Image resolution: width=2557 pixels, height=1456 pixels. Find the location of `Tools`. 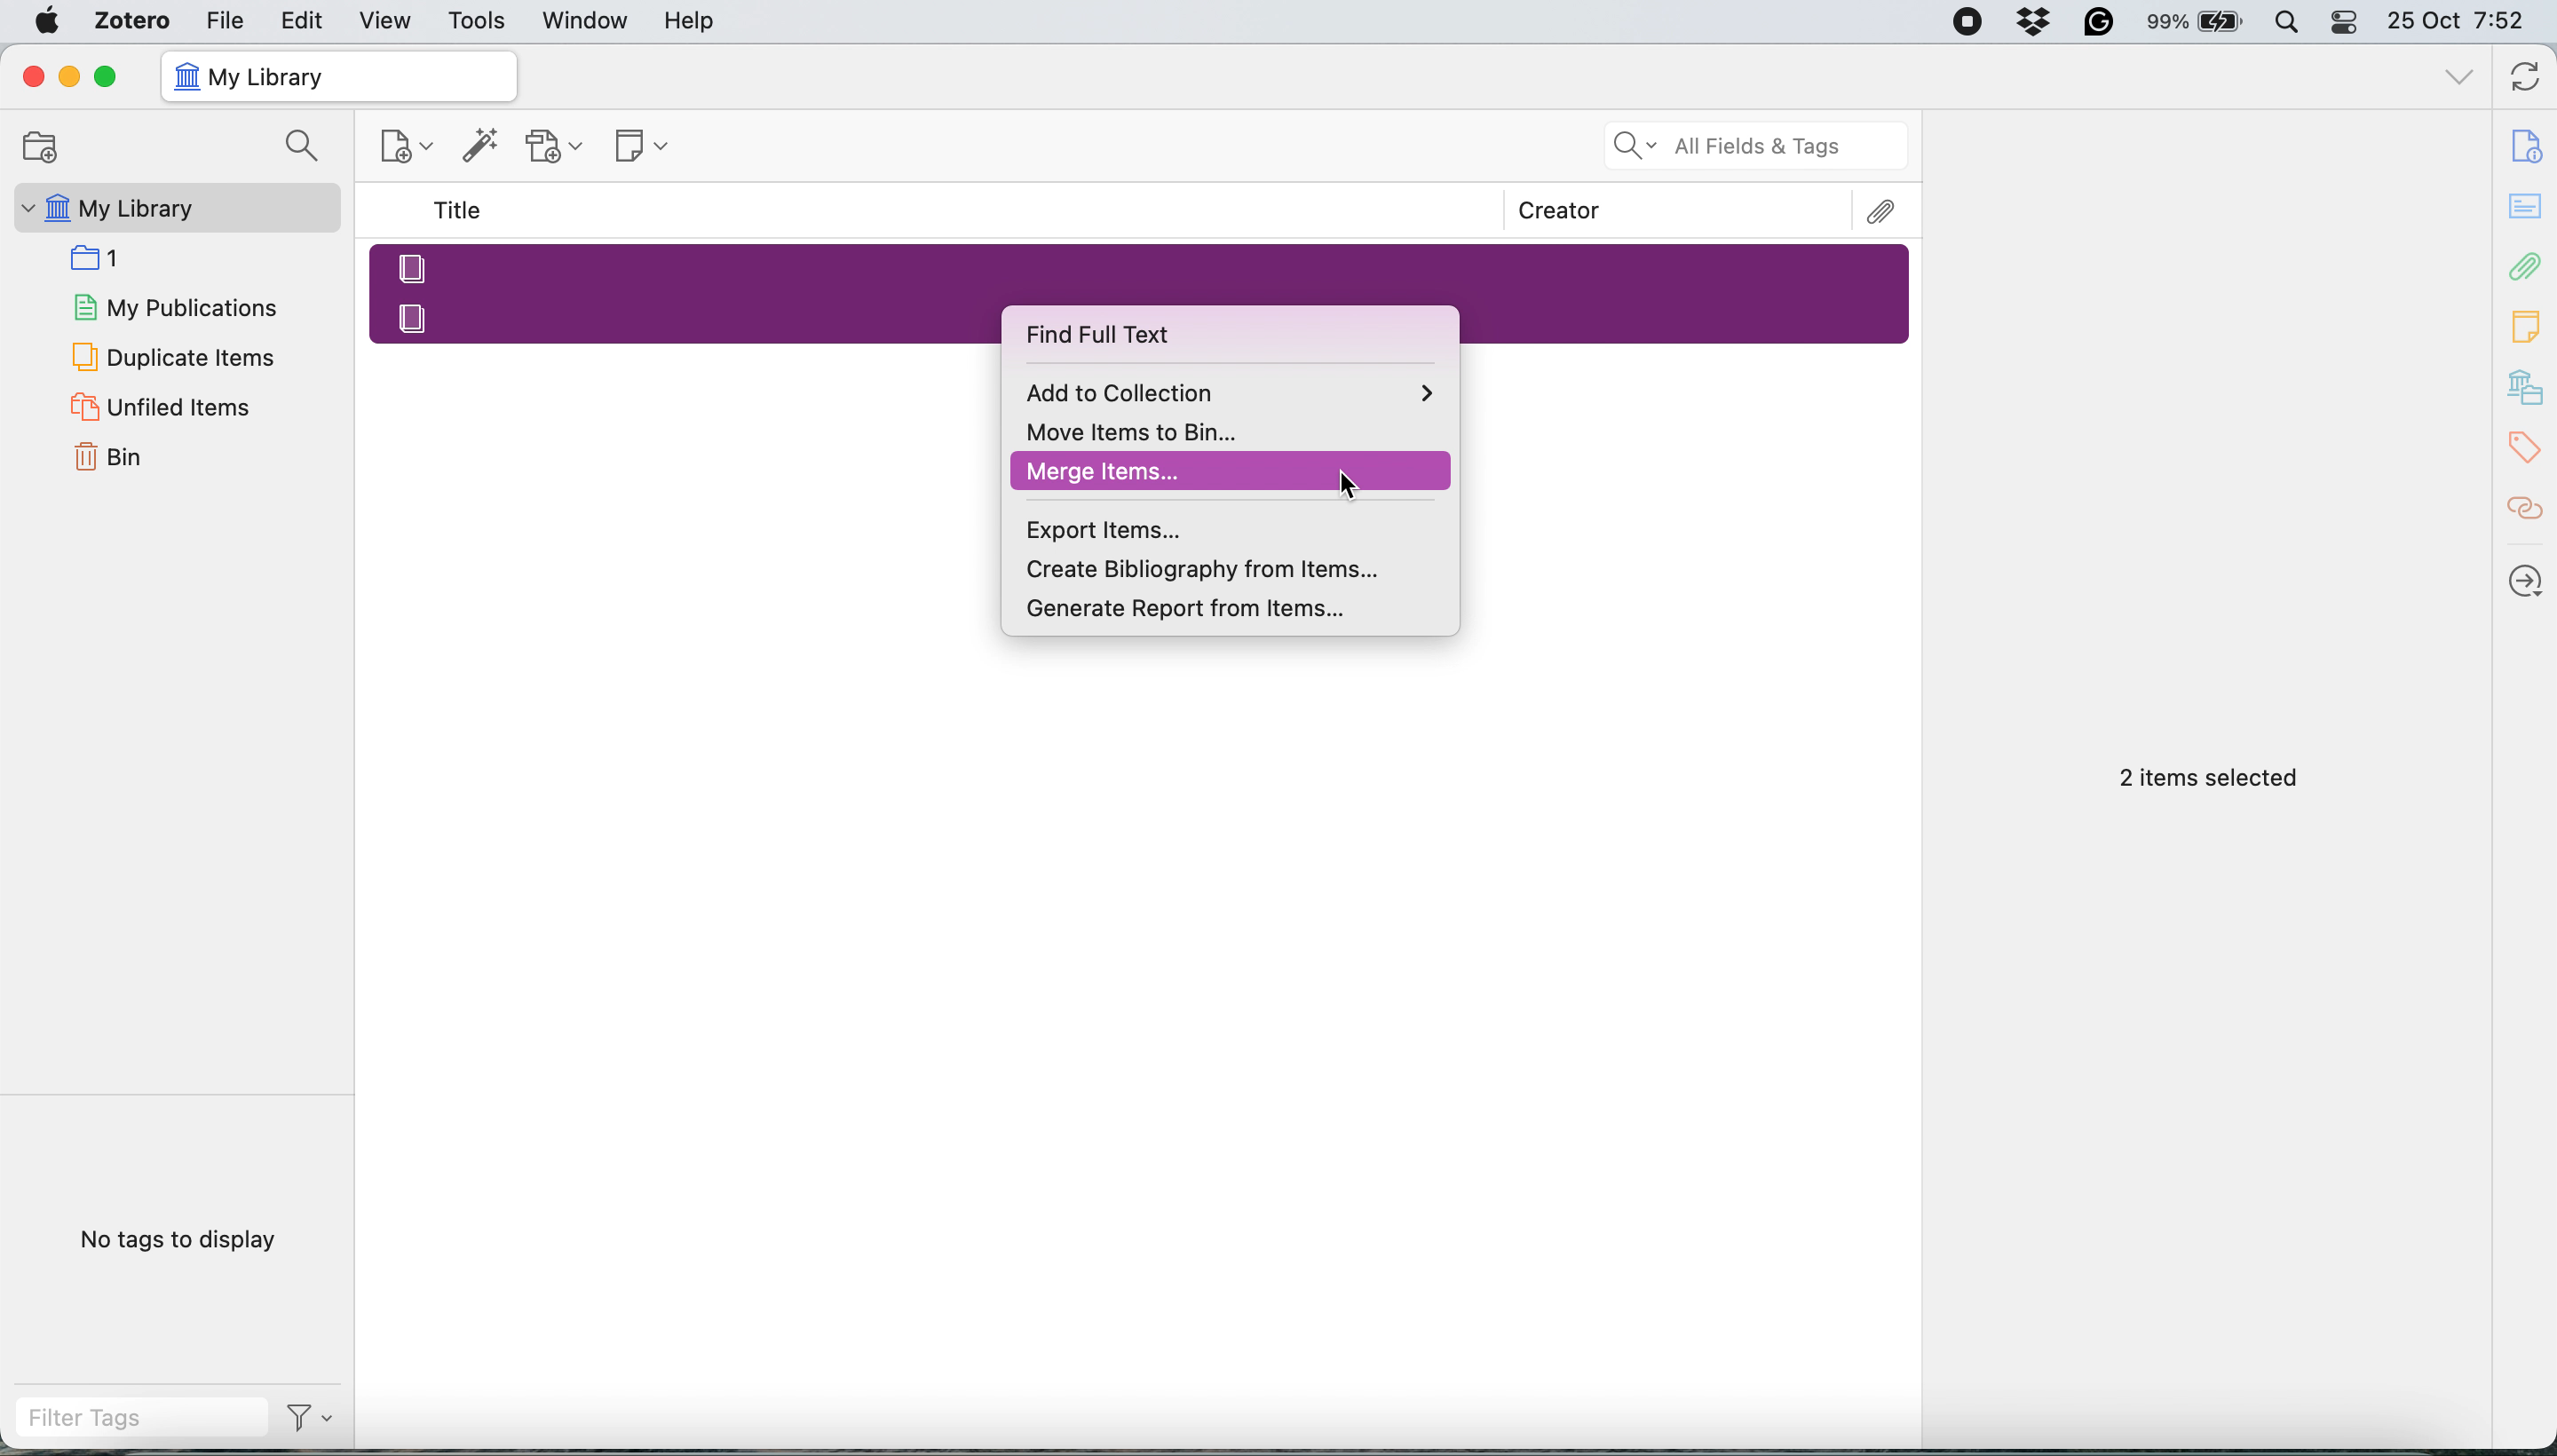

Tools is located at coordinates (478, 22).